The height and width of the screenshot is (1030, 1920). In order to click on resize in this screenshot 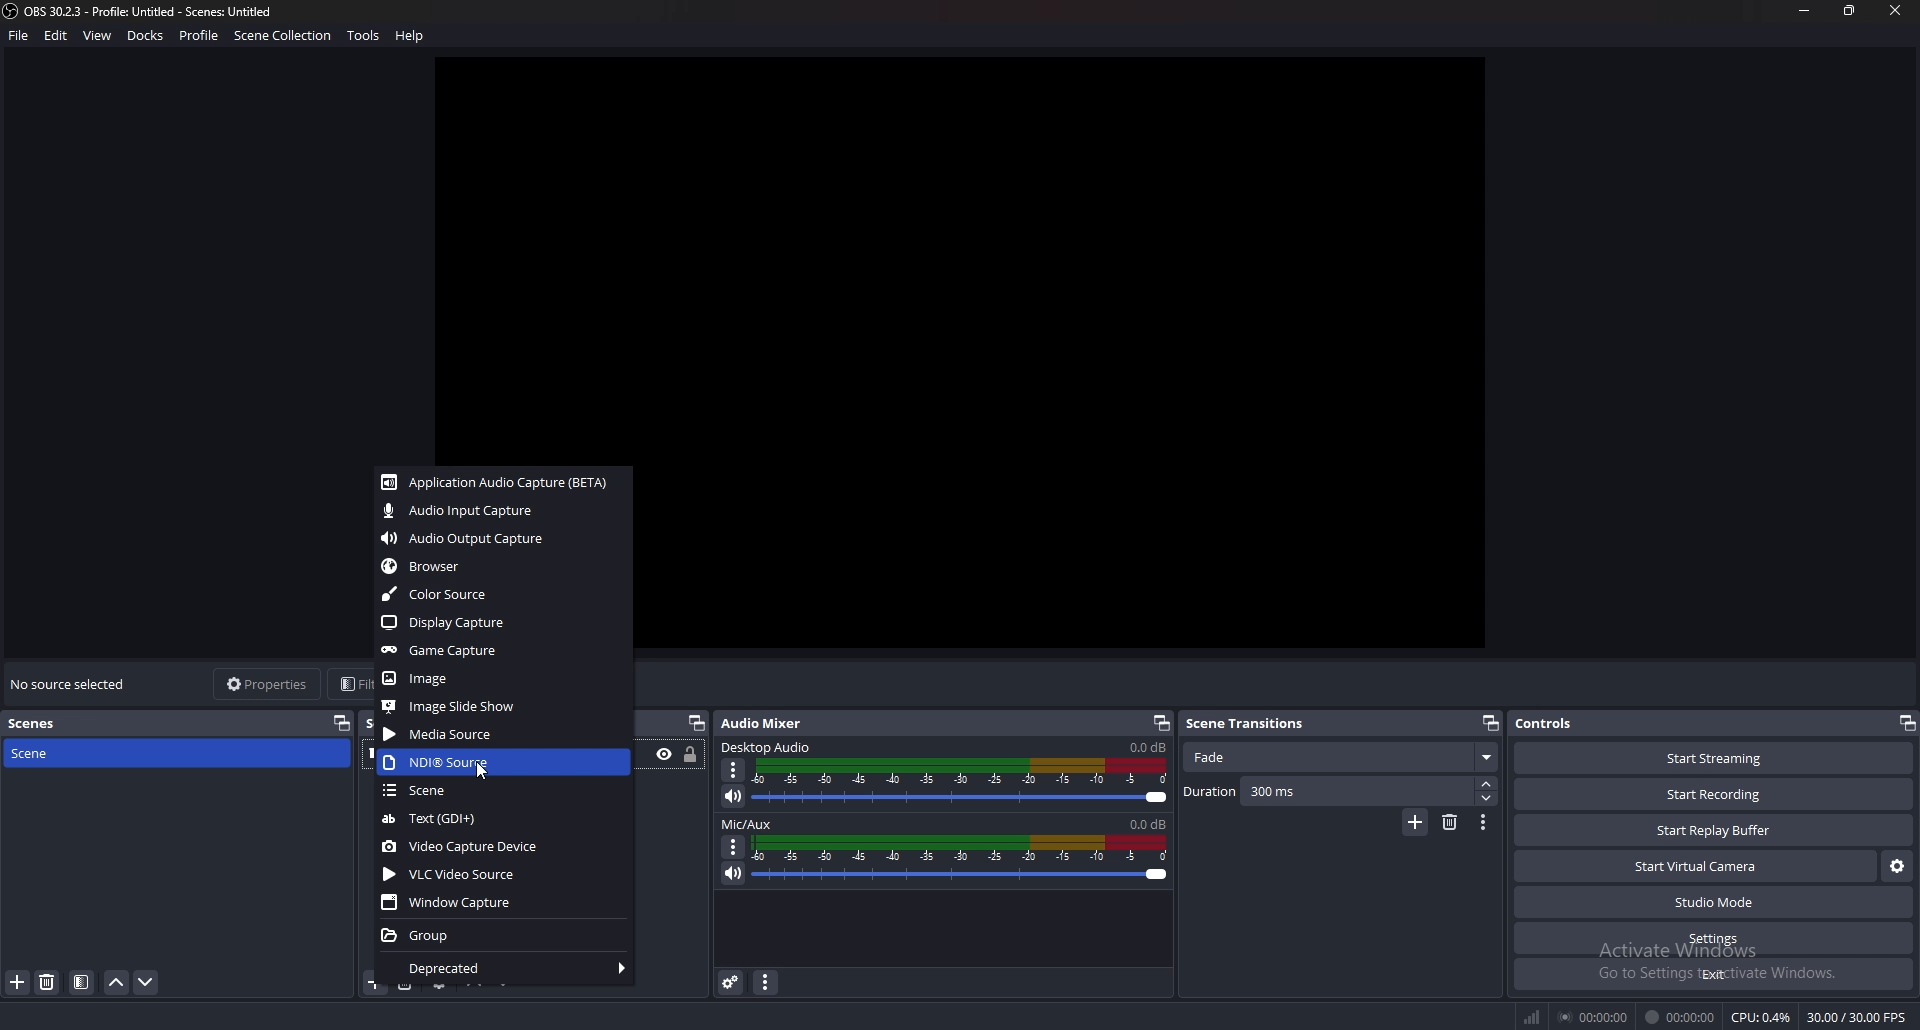, I will do `click(1851, 10)`.